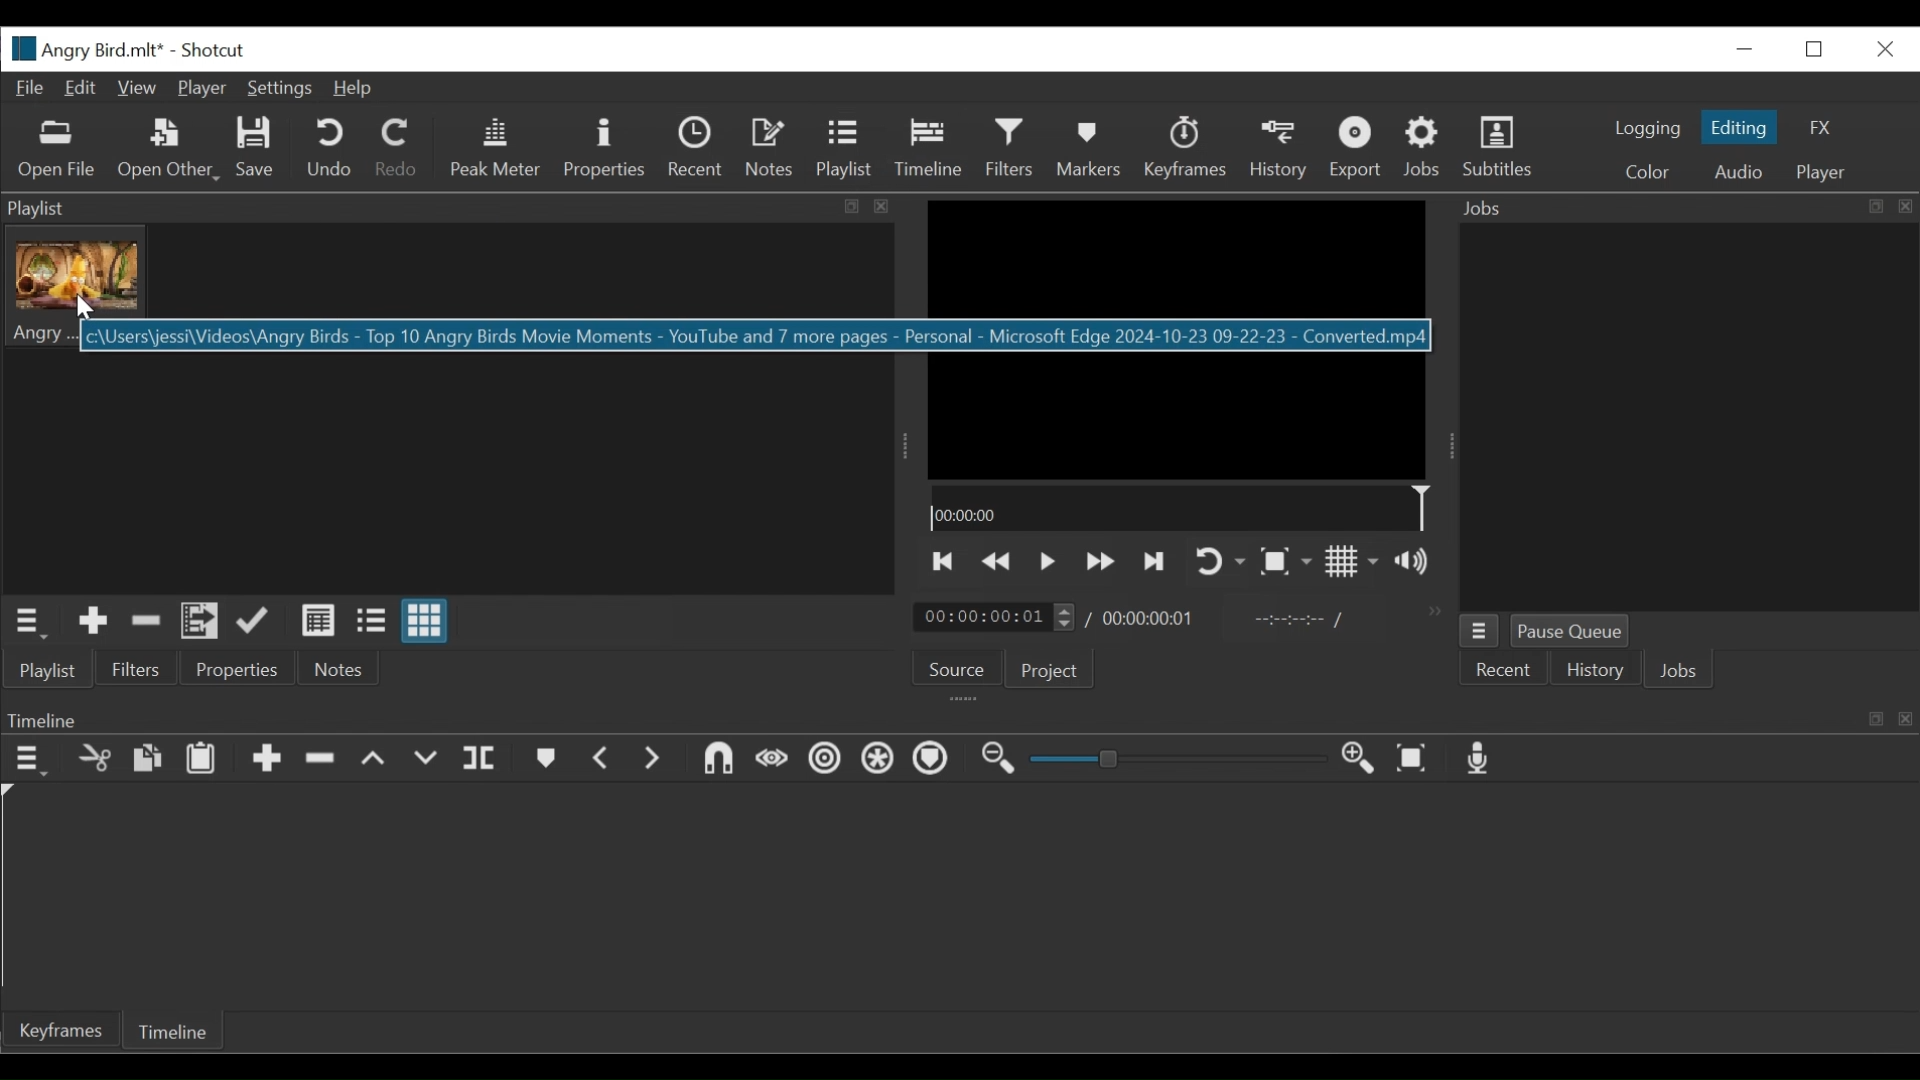 The width and height of the screenshot is (1920, 1080). What do you see at coordinates (199, 623) in the screenshot?
I see `Add files to the playlist` at bounding box center [199, 623].